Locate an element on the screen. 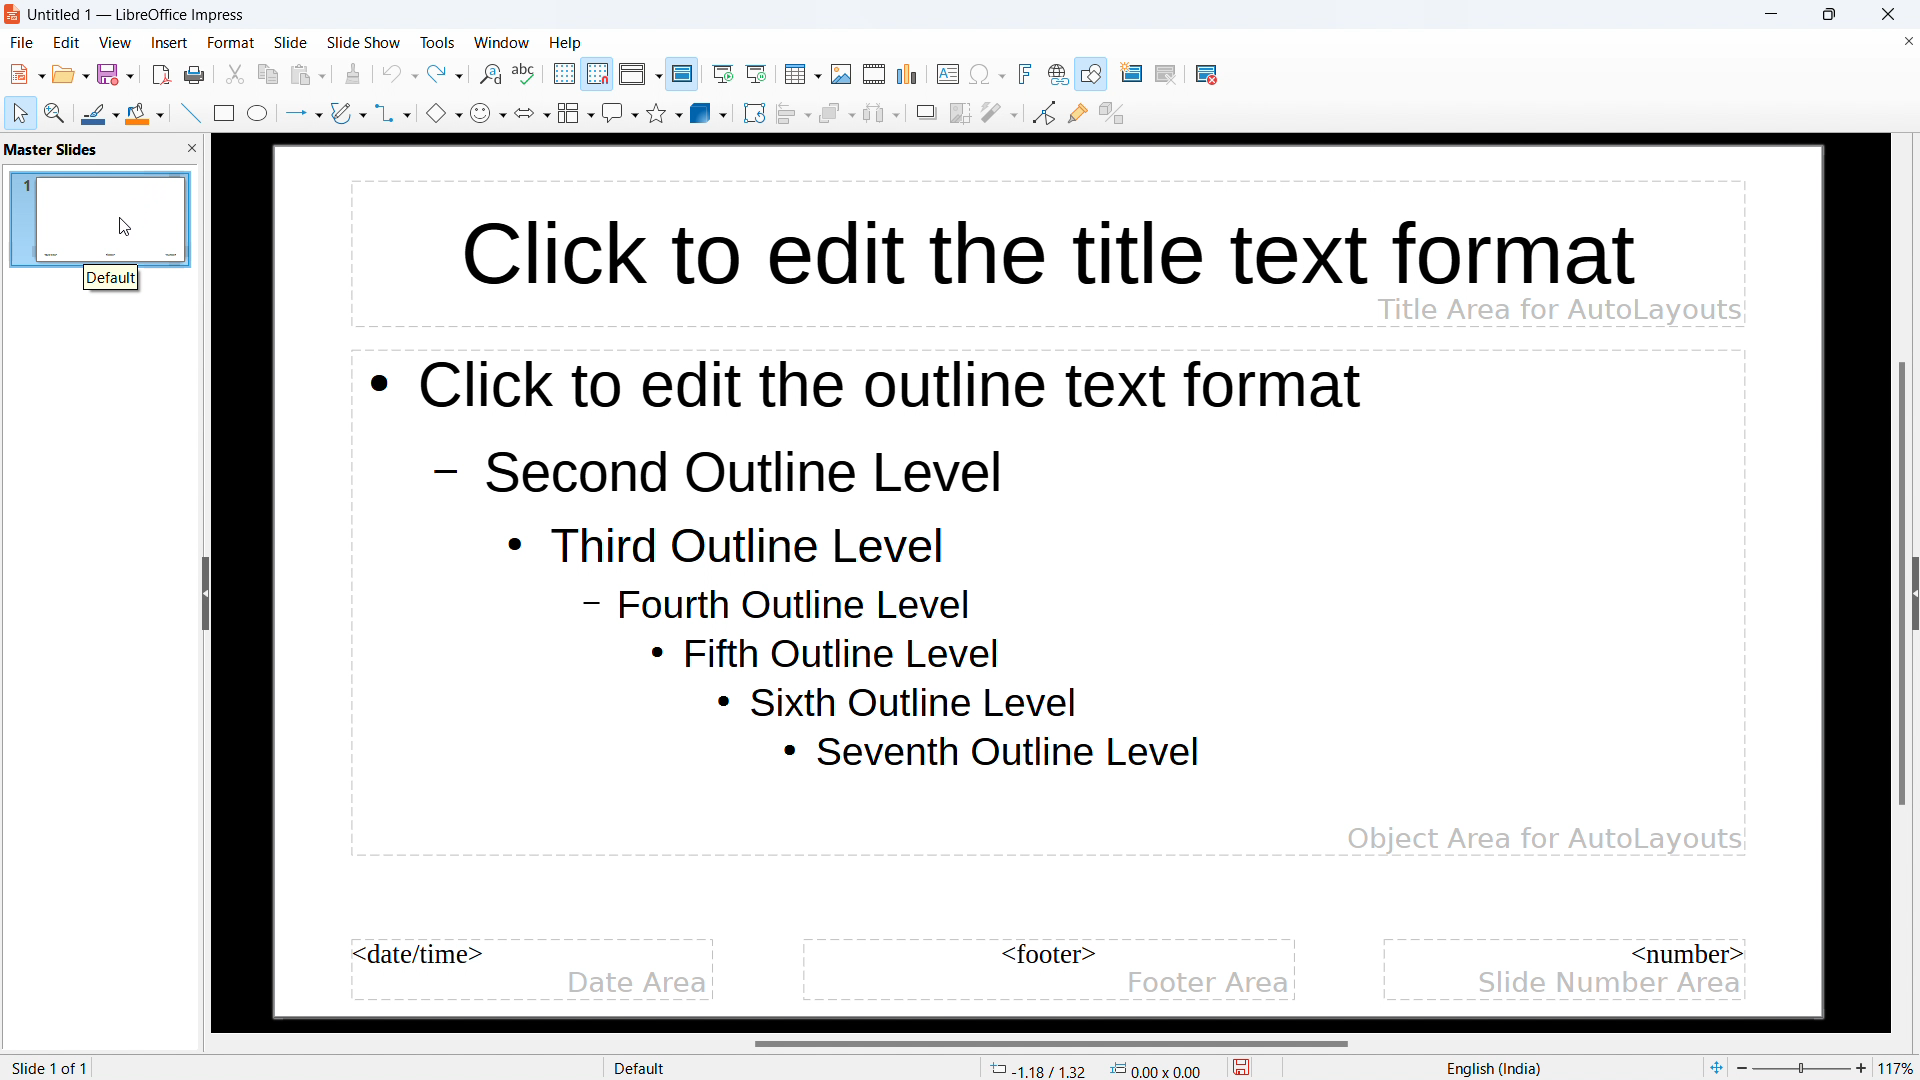 The image size is (1920, 1080). master slide is located at coordinates (683, 74).